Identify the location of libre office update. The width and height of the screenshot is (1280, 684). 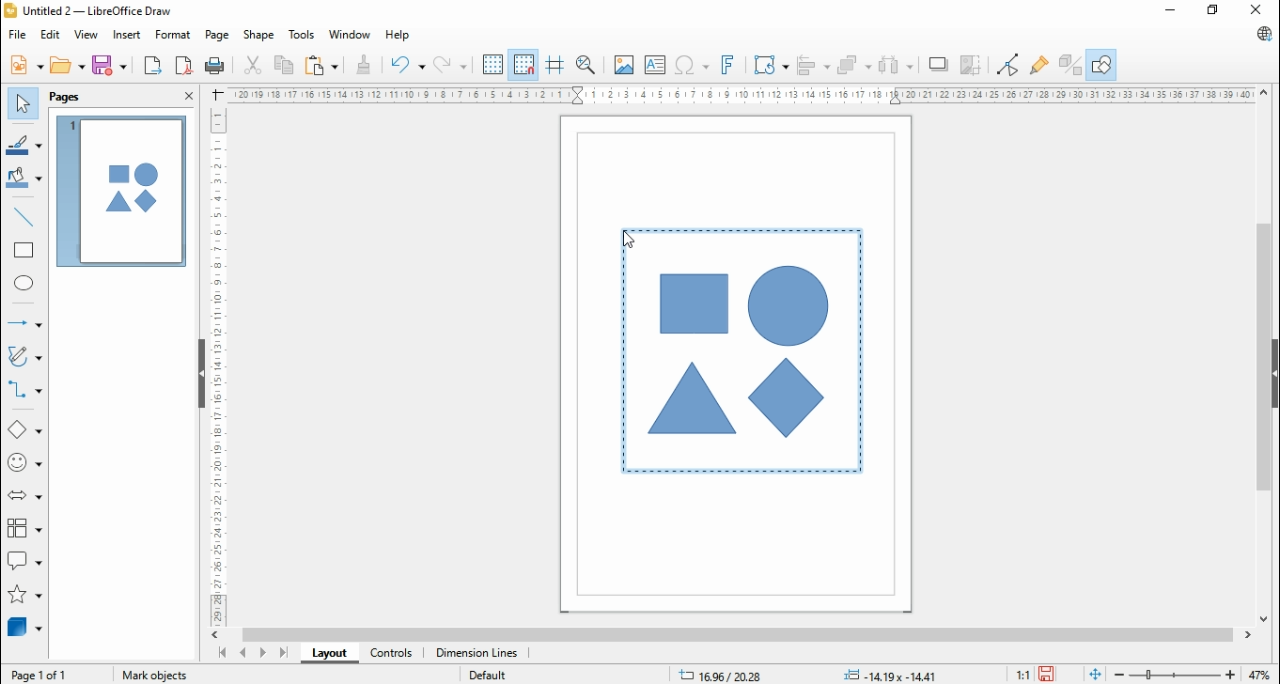
(1260, 33).